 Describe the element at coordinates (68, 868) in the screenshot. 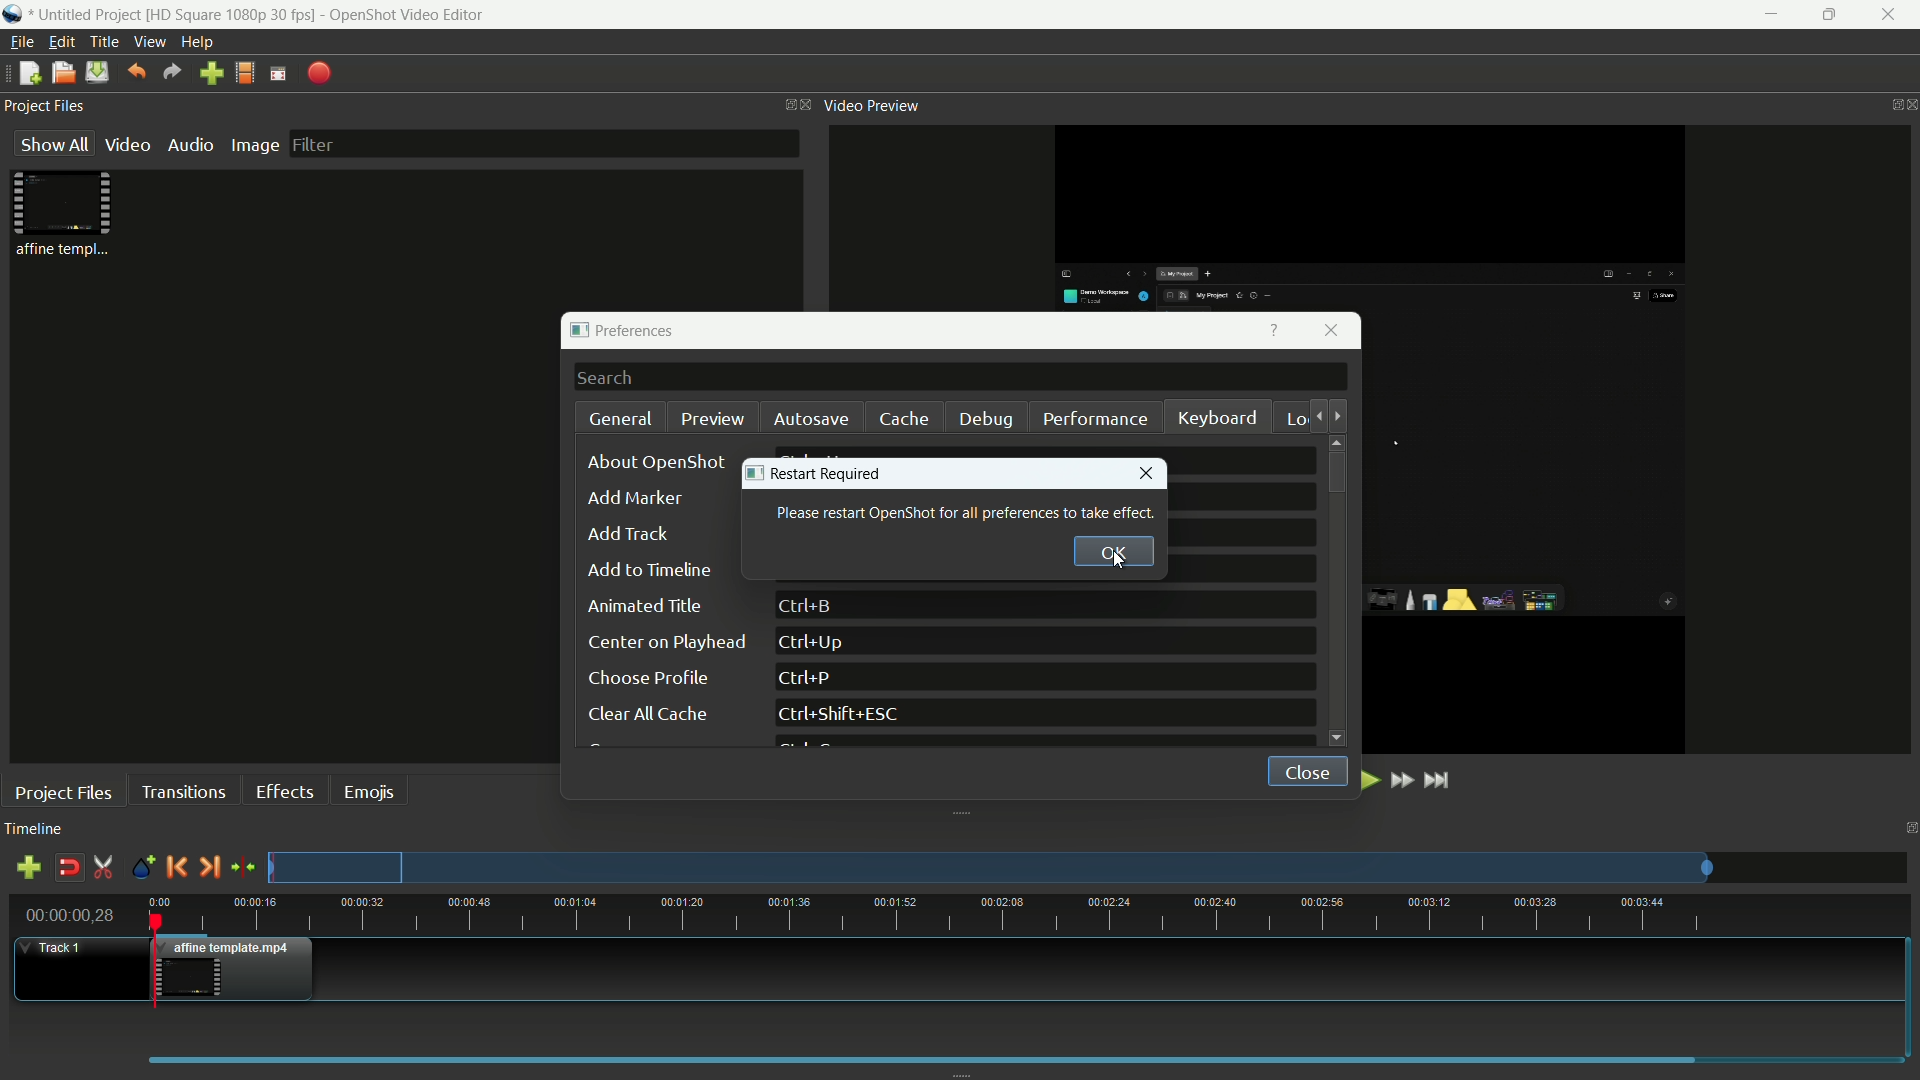

I see `disable snap` at that location.